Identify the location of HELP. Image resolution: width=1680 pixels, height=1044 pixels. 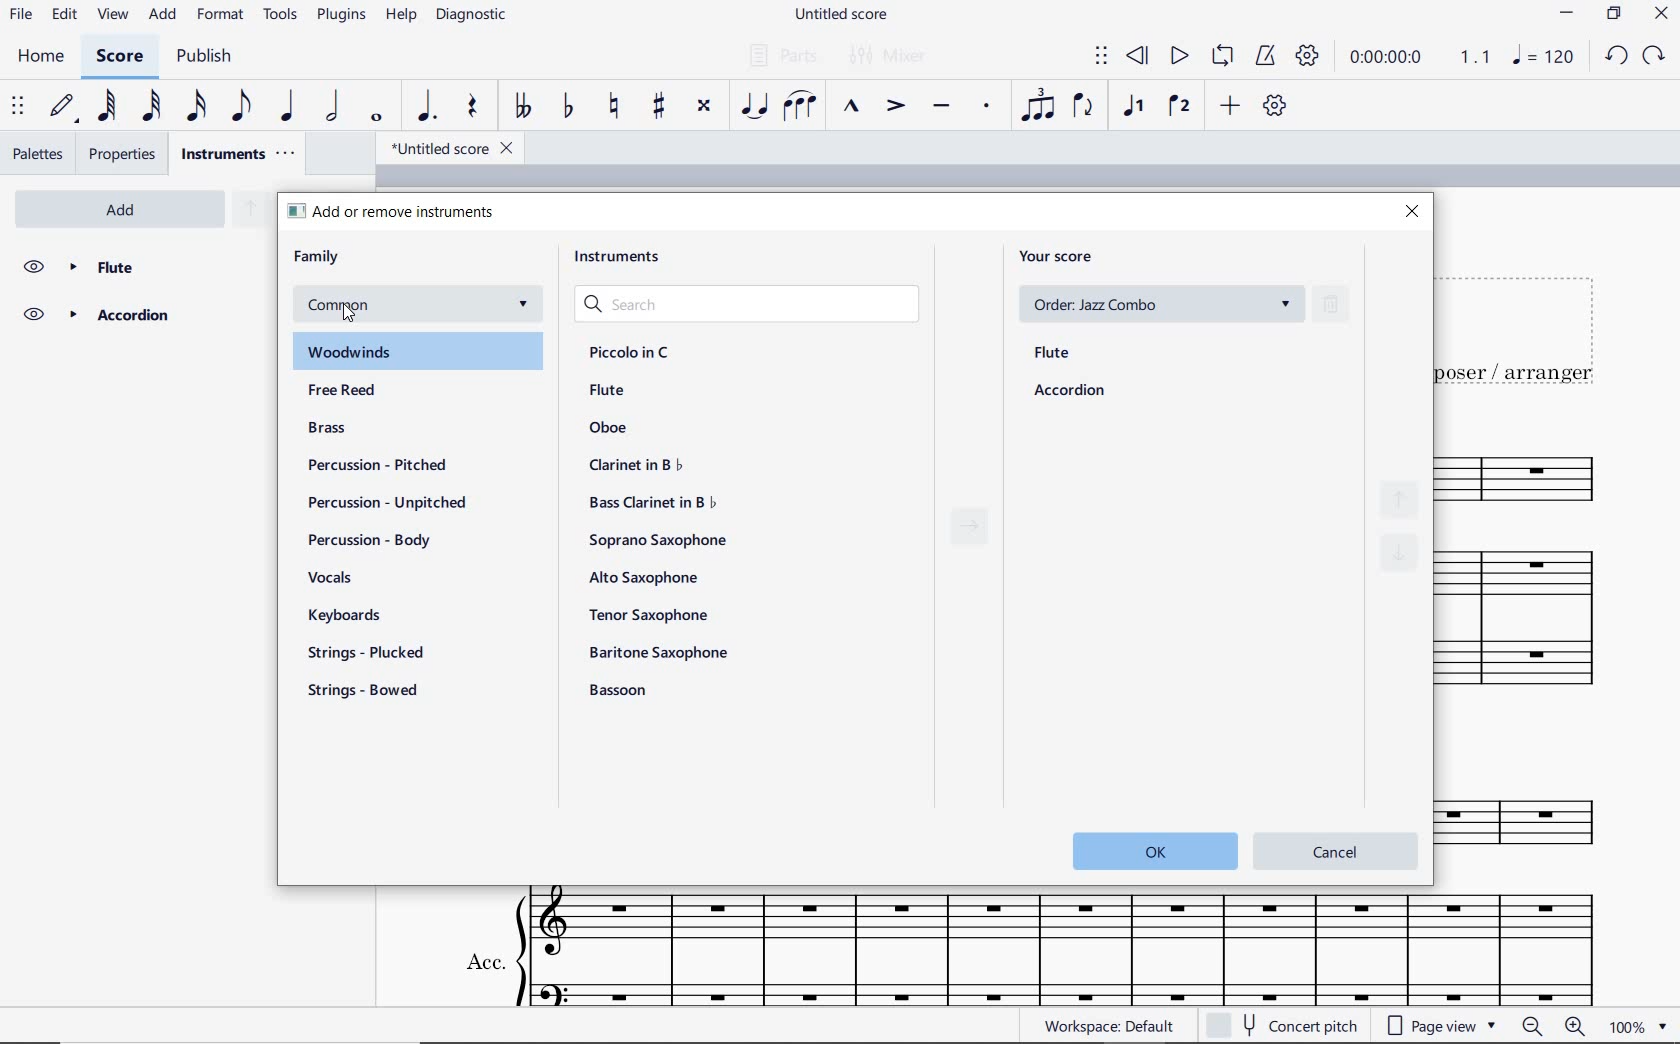
(402, 16).